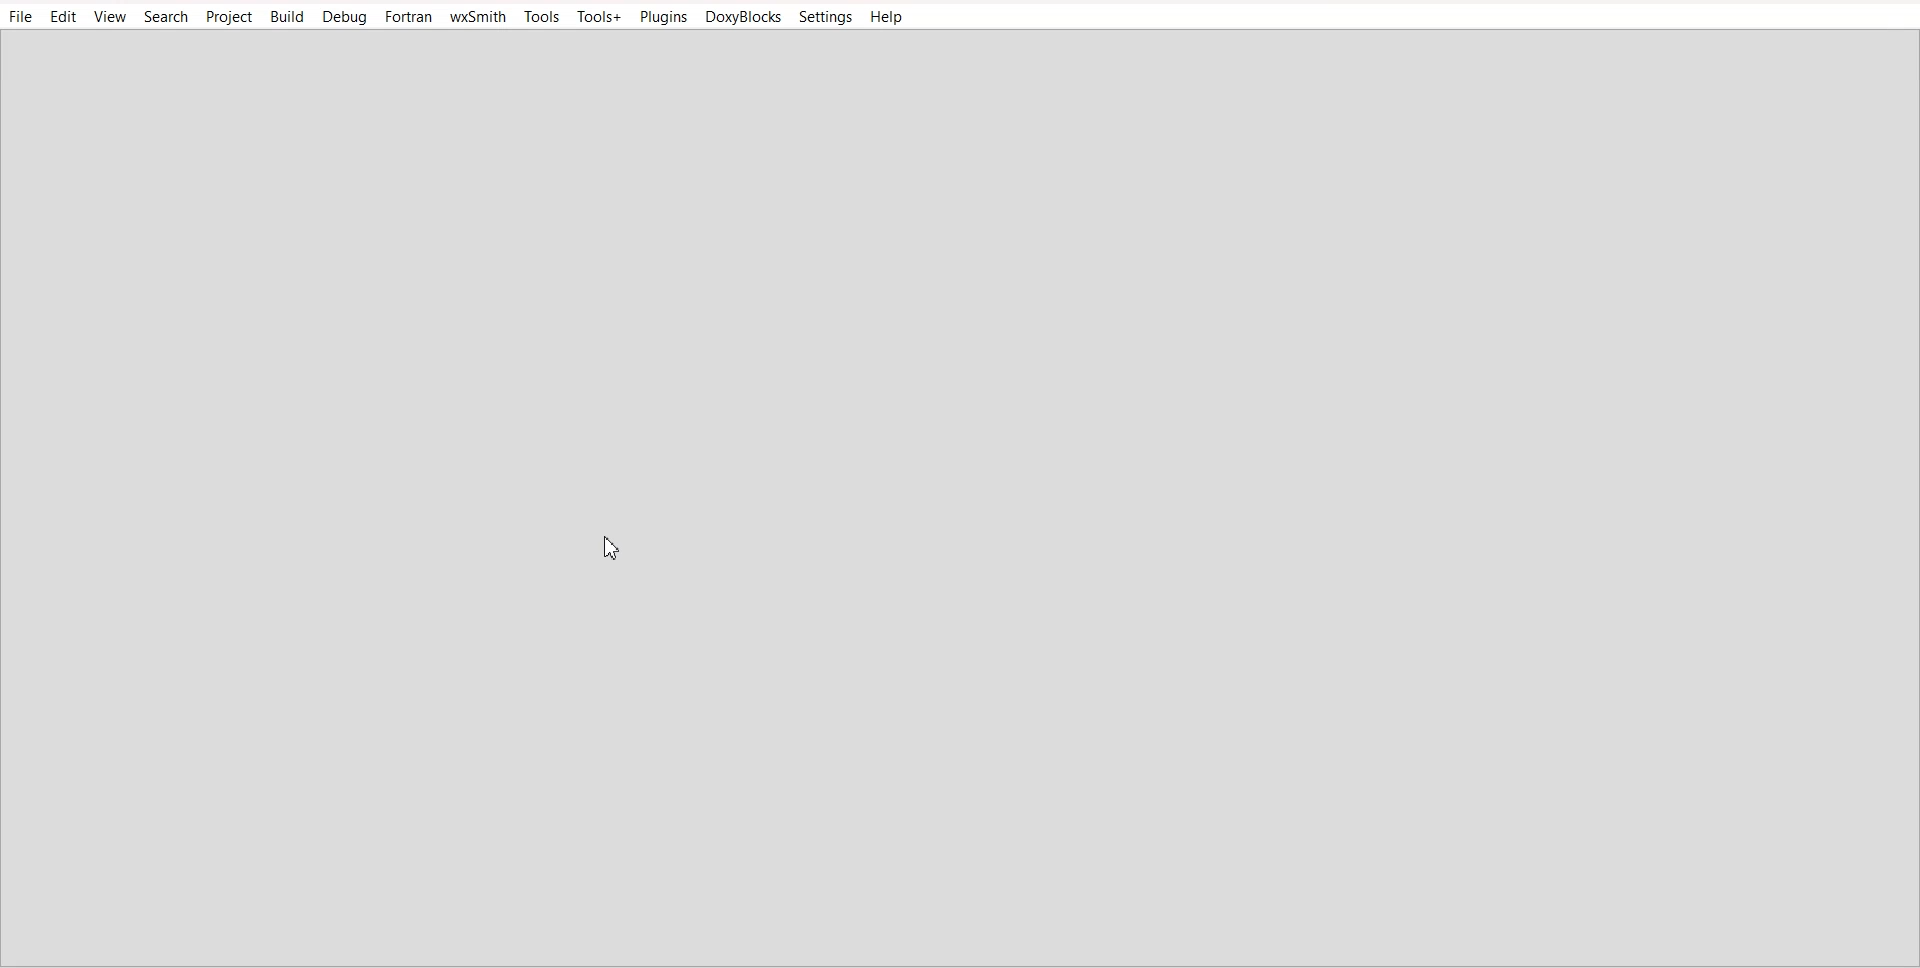 The image size is (1920, 968). Describe the element at coordinates (742, 16) in the screenshot. I see `DoxyBlocks` at that location.